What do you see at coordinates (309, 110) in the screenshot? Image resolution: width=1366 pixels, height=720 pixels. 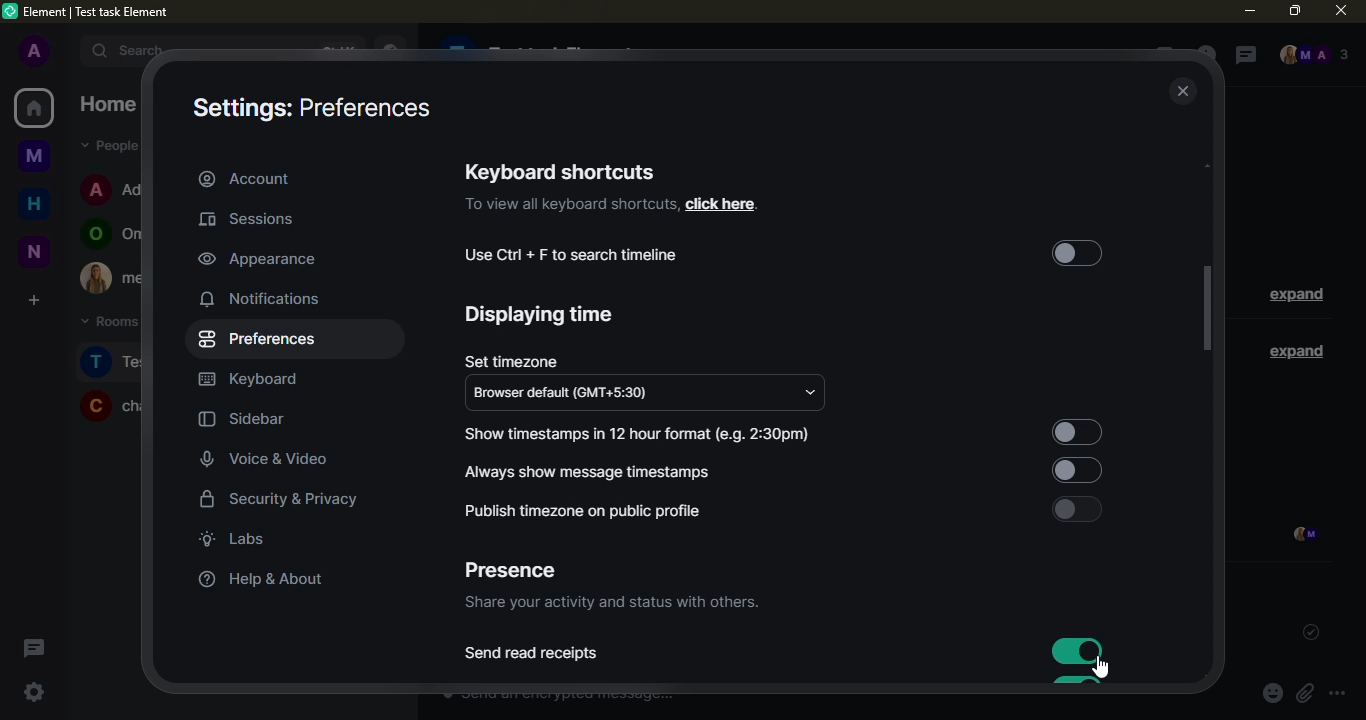 I see `settings: preferences` at bounding box center [309, 110].